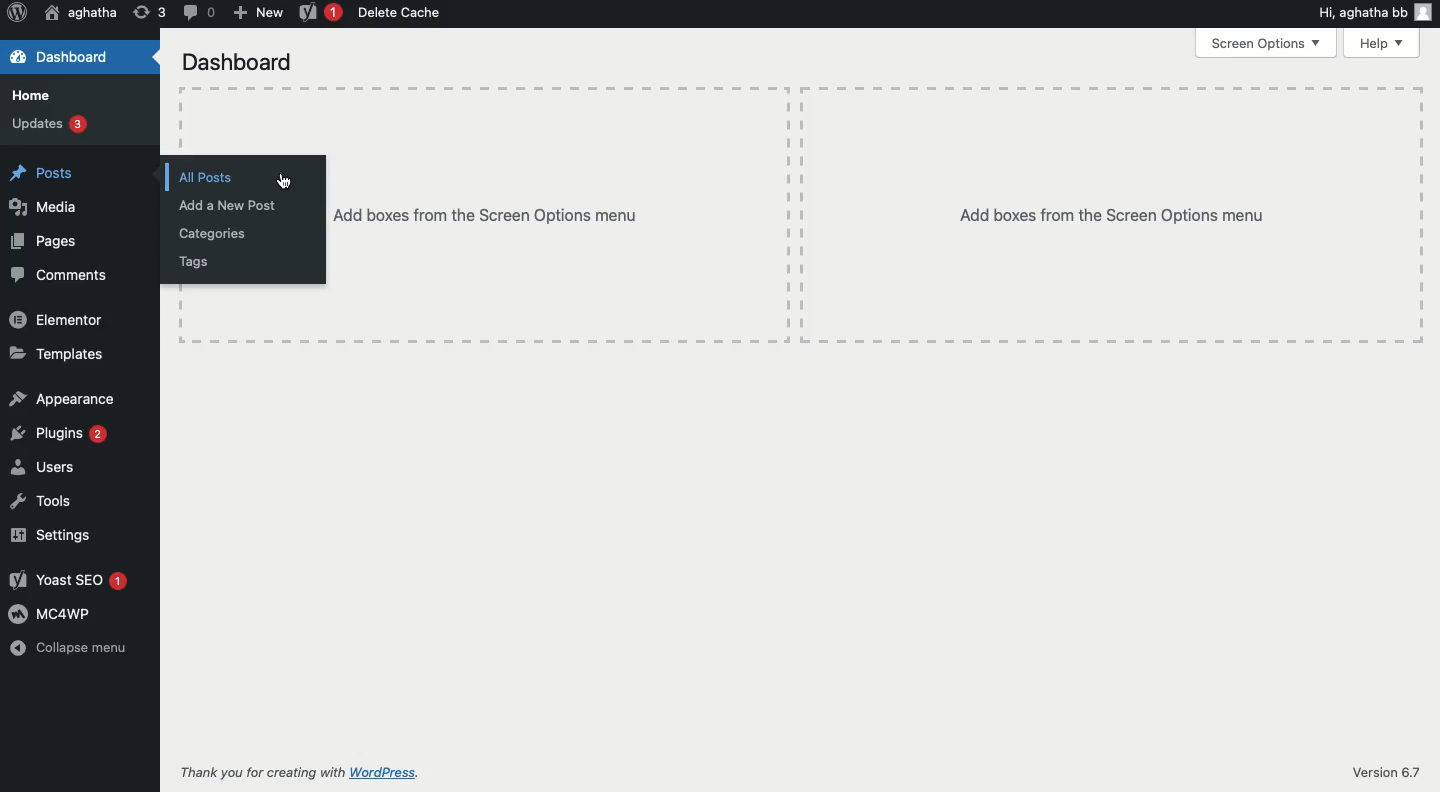 The image size is (1440, 792). Describe the element at coordinates (207, 233) in the screenshot. I see `Categories` at that location.